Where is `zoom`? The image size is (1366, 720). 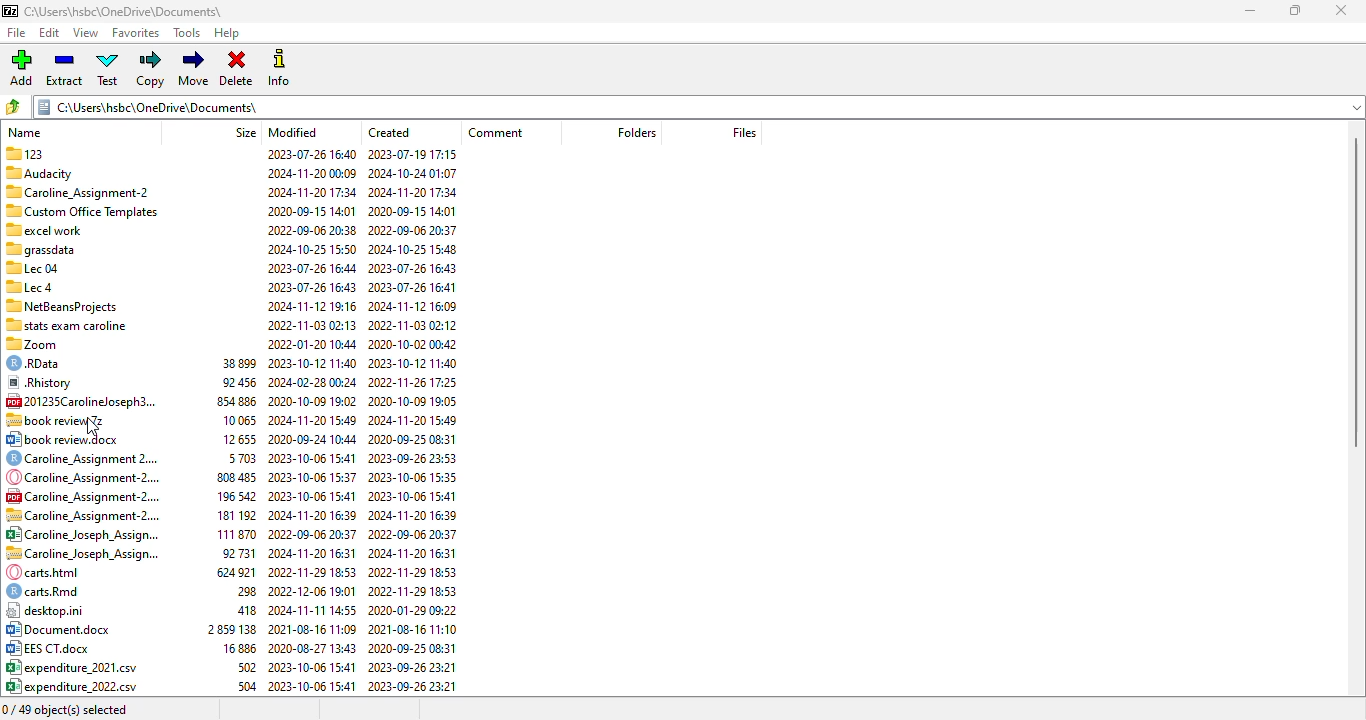 zoom is located at coordinates (36, 343).